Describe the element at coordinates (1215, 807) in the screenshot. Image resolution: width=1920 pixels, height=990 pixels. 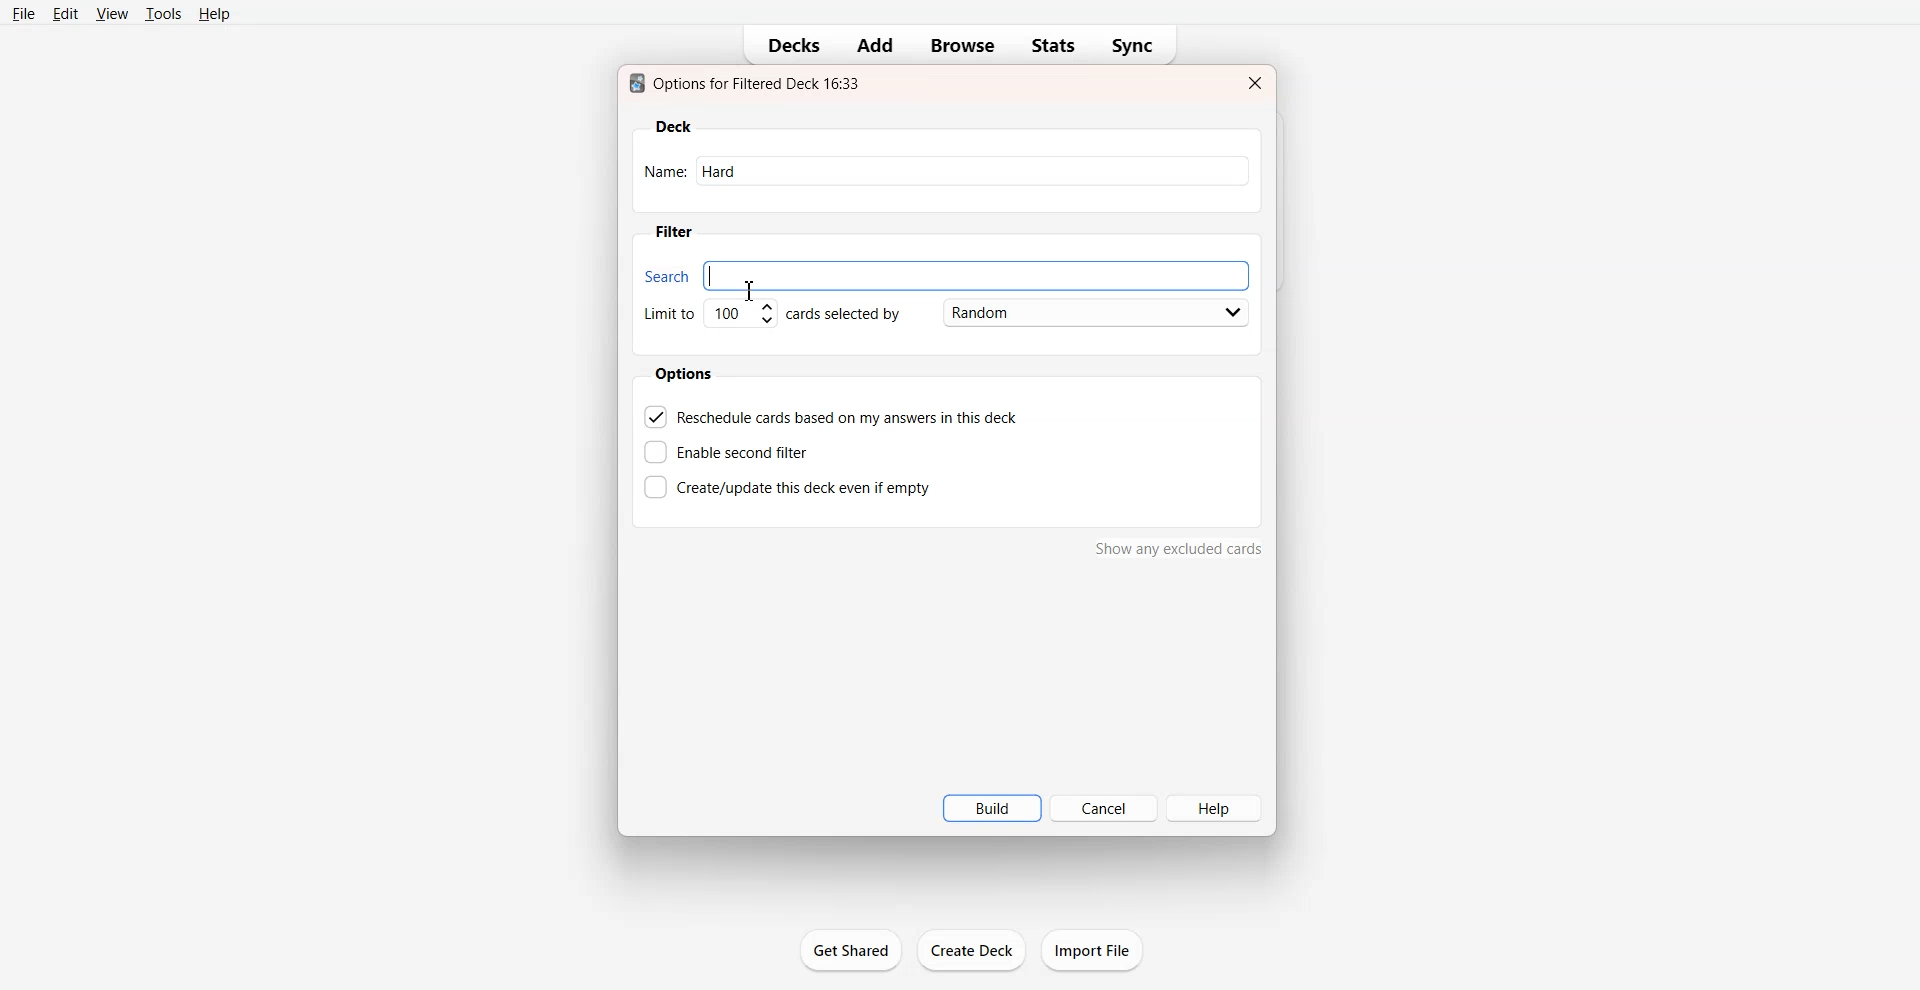
I see `Help` at that location.